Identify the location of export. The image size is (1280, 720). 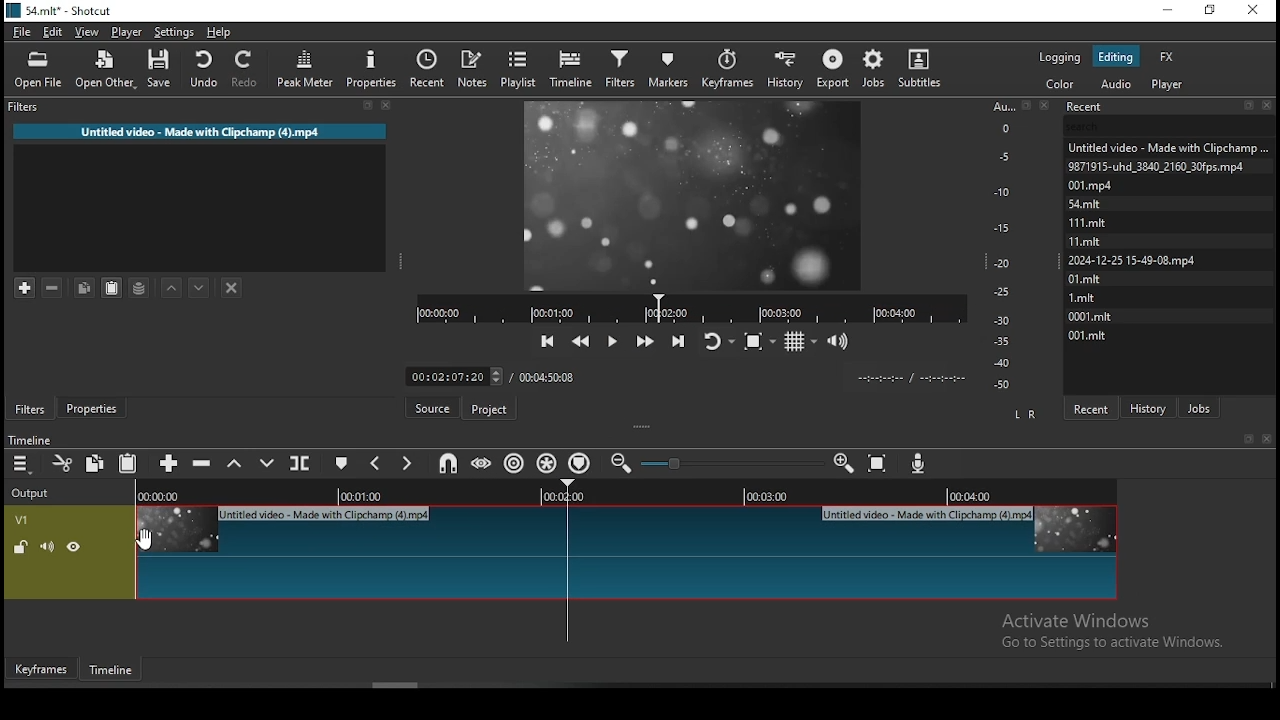
(832, 70).